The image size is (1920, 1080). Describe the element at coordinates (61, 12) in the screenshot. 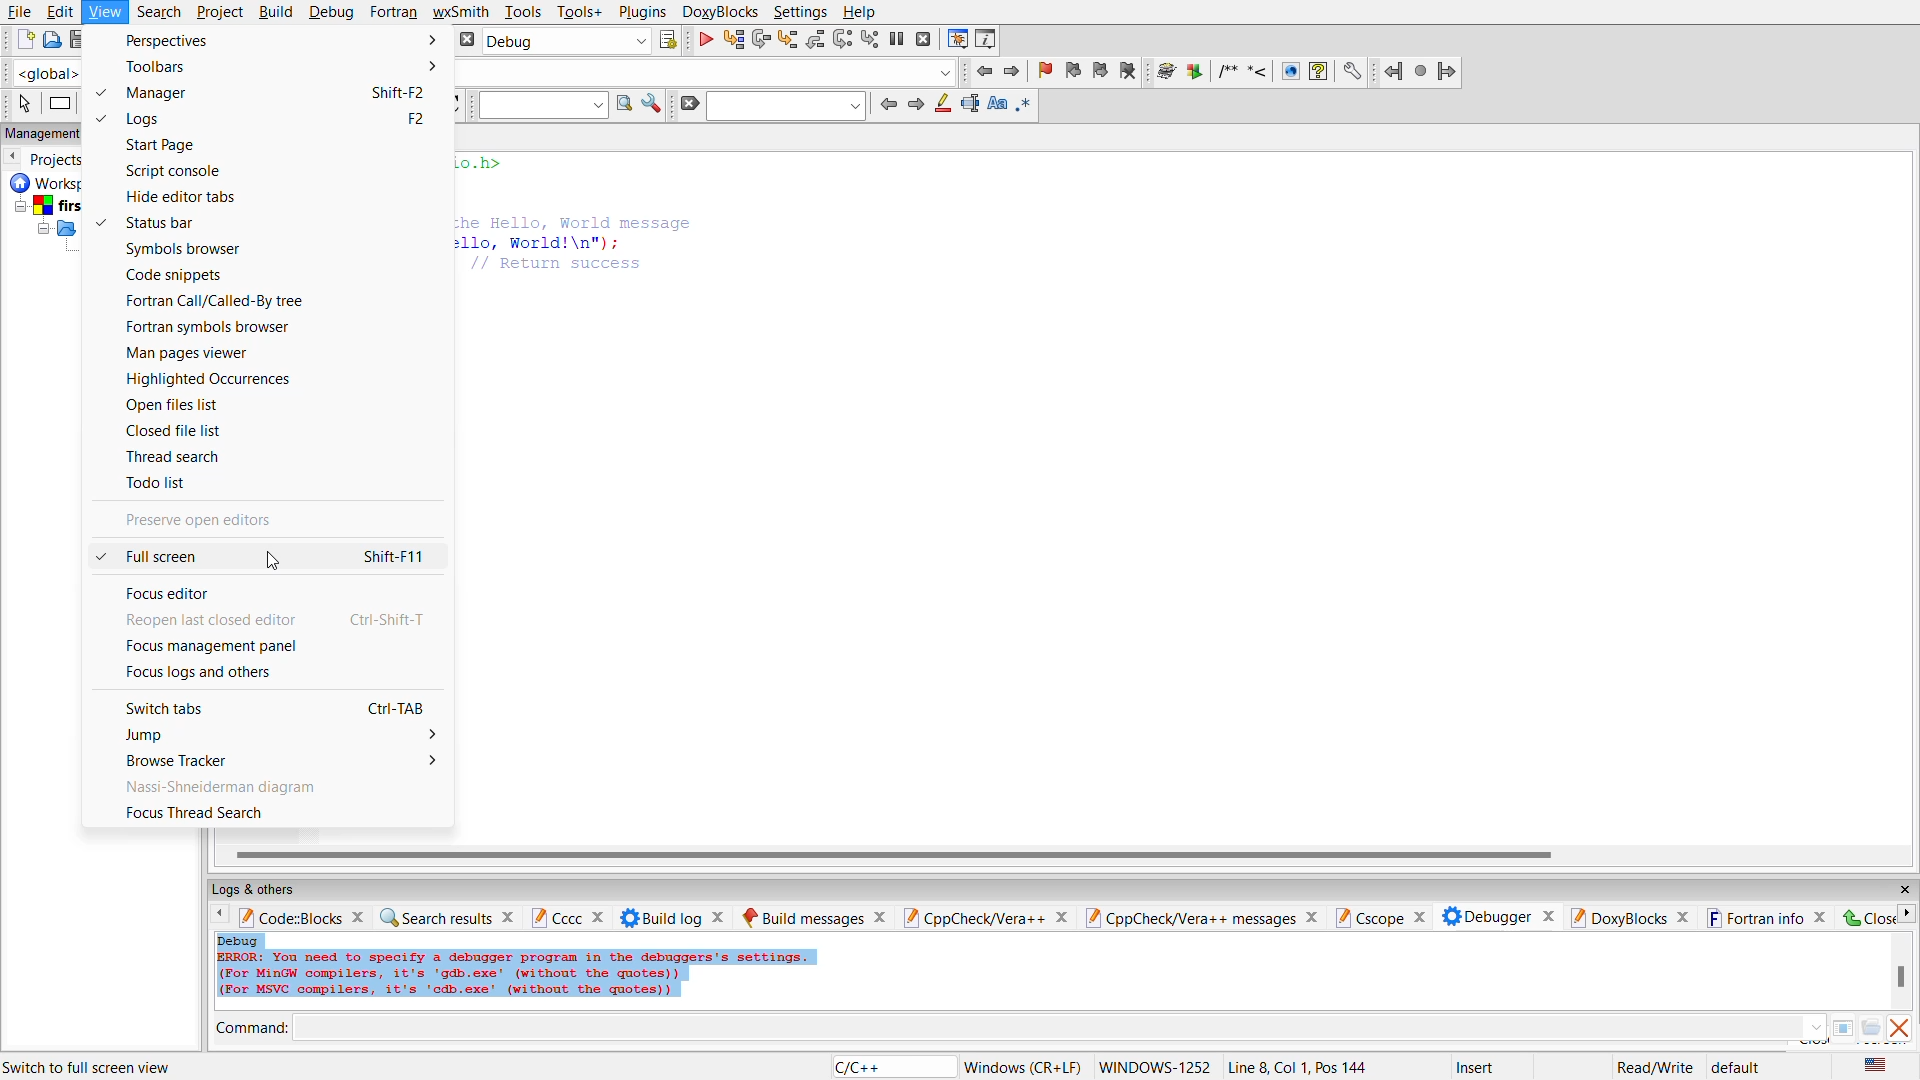

I see `edit` at that location.